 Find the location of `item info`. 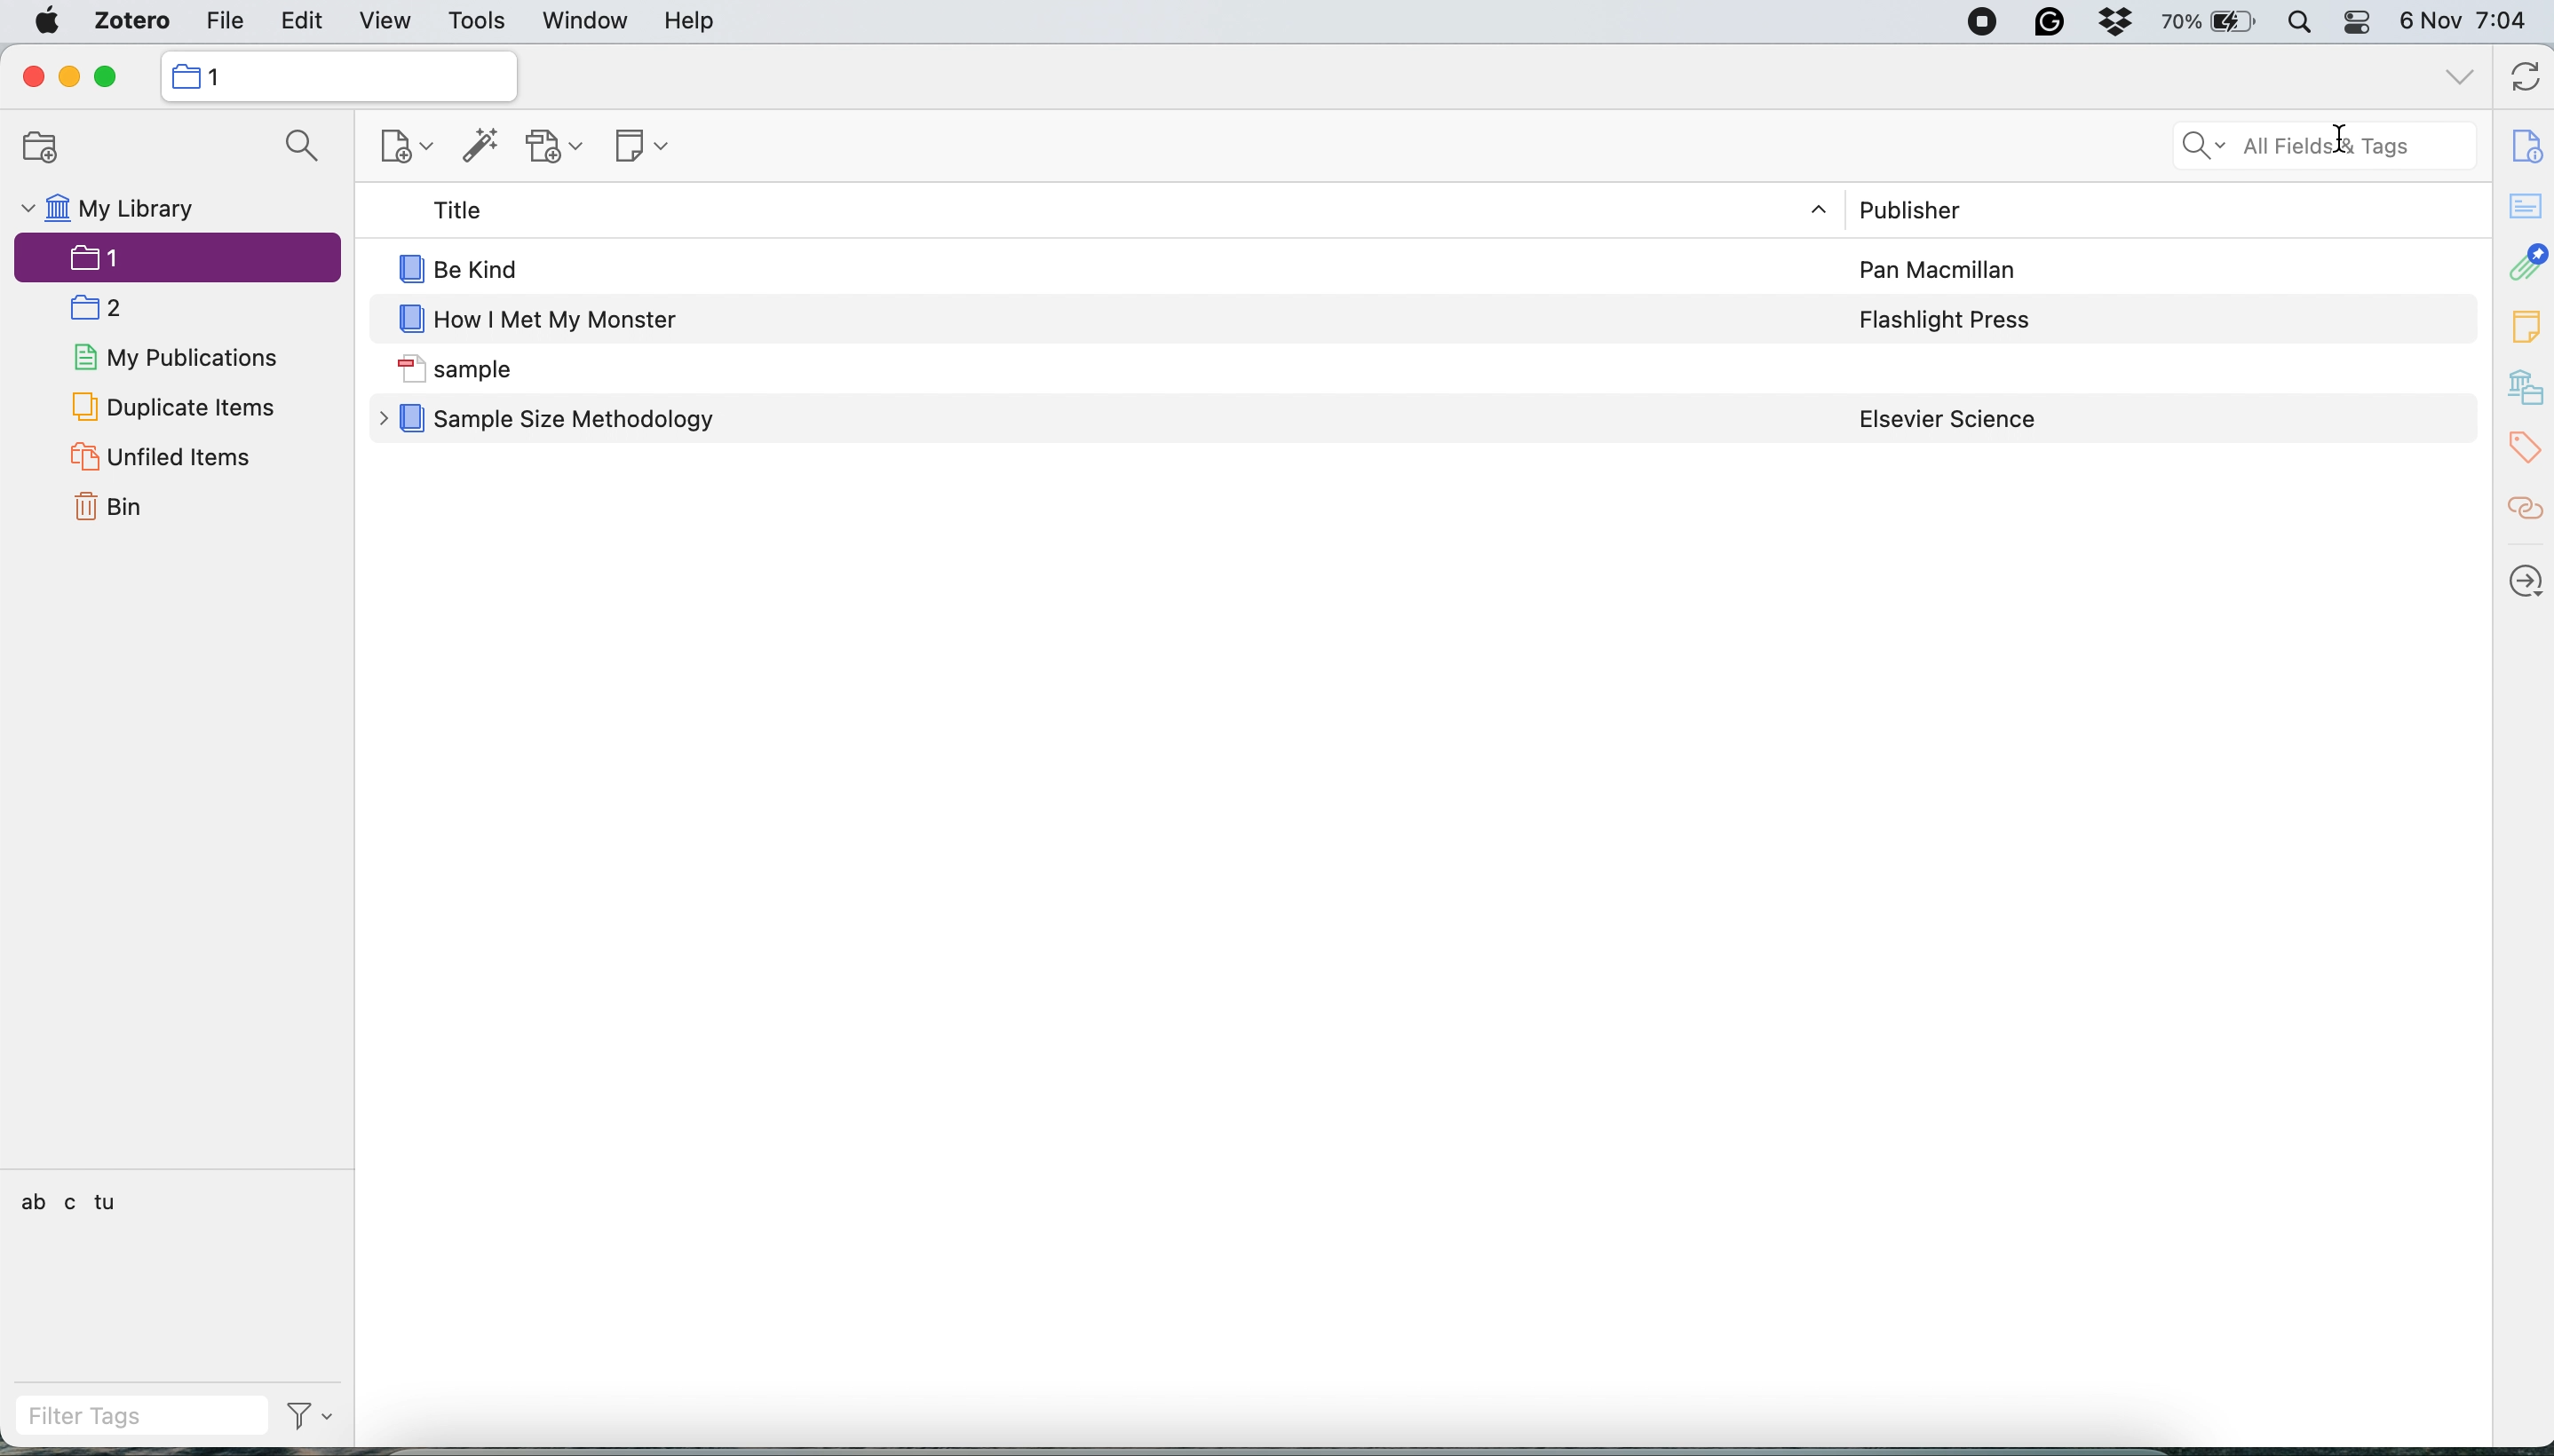

item info is located at coordinates (2523, 140).